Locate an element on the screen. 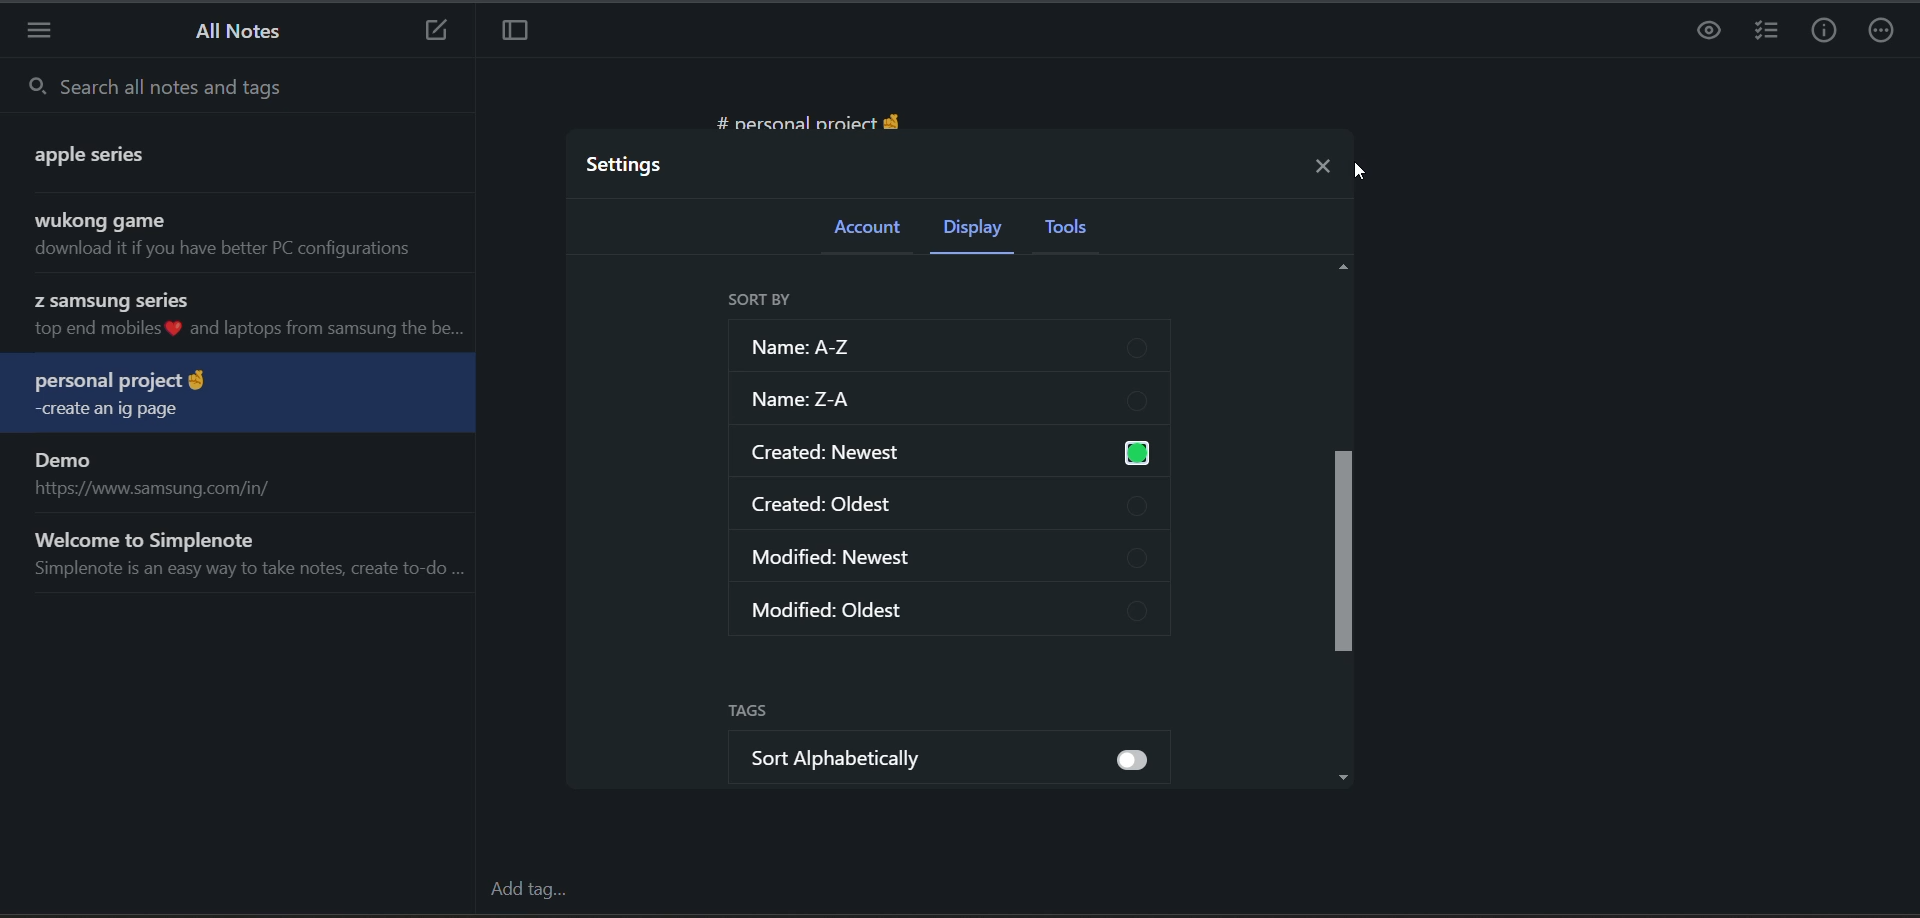 The width and height of the screenshot is (1920, 918). modified oldest is located at coordinates (954, 608).